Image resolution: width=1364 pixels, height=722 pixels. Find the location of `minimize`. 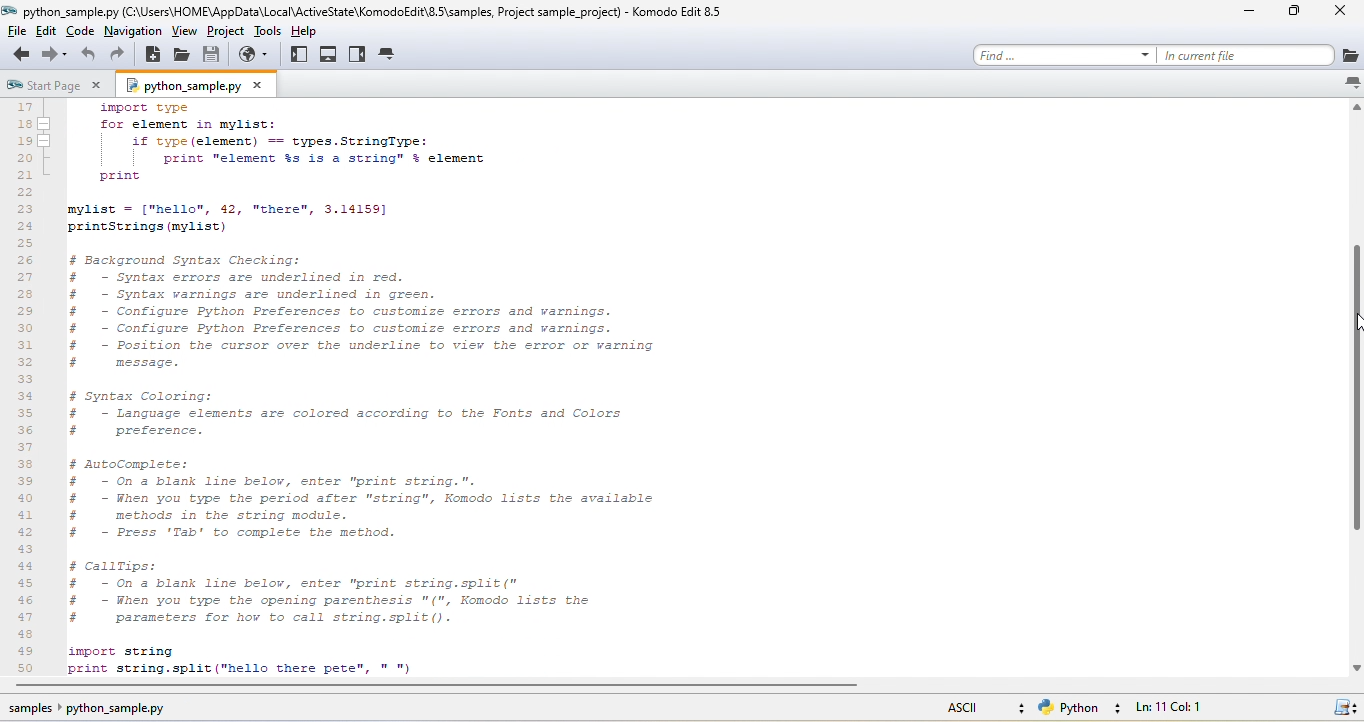

minimize is located at coordinates (1254, 12).